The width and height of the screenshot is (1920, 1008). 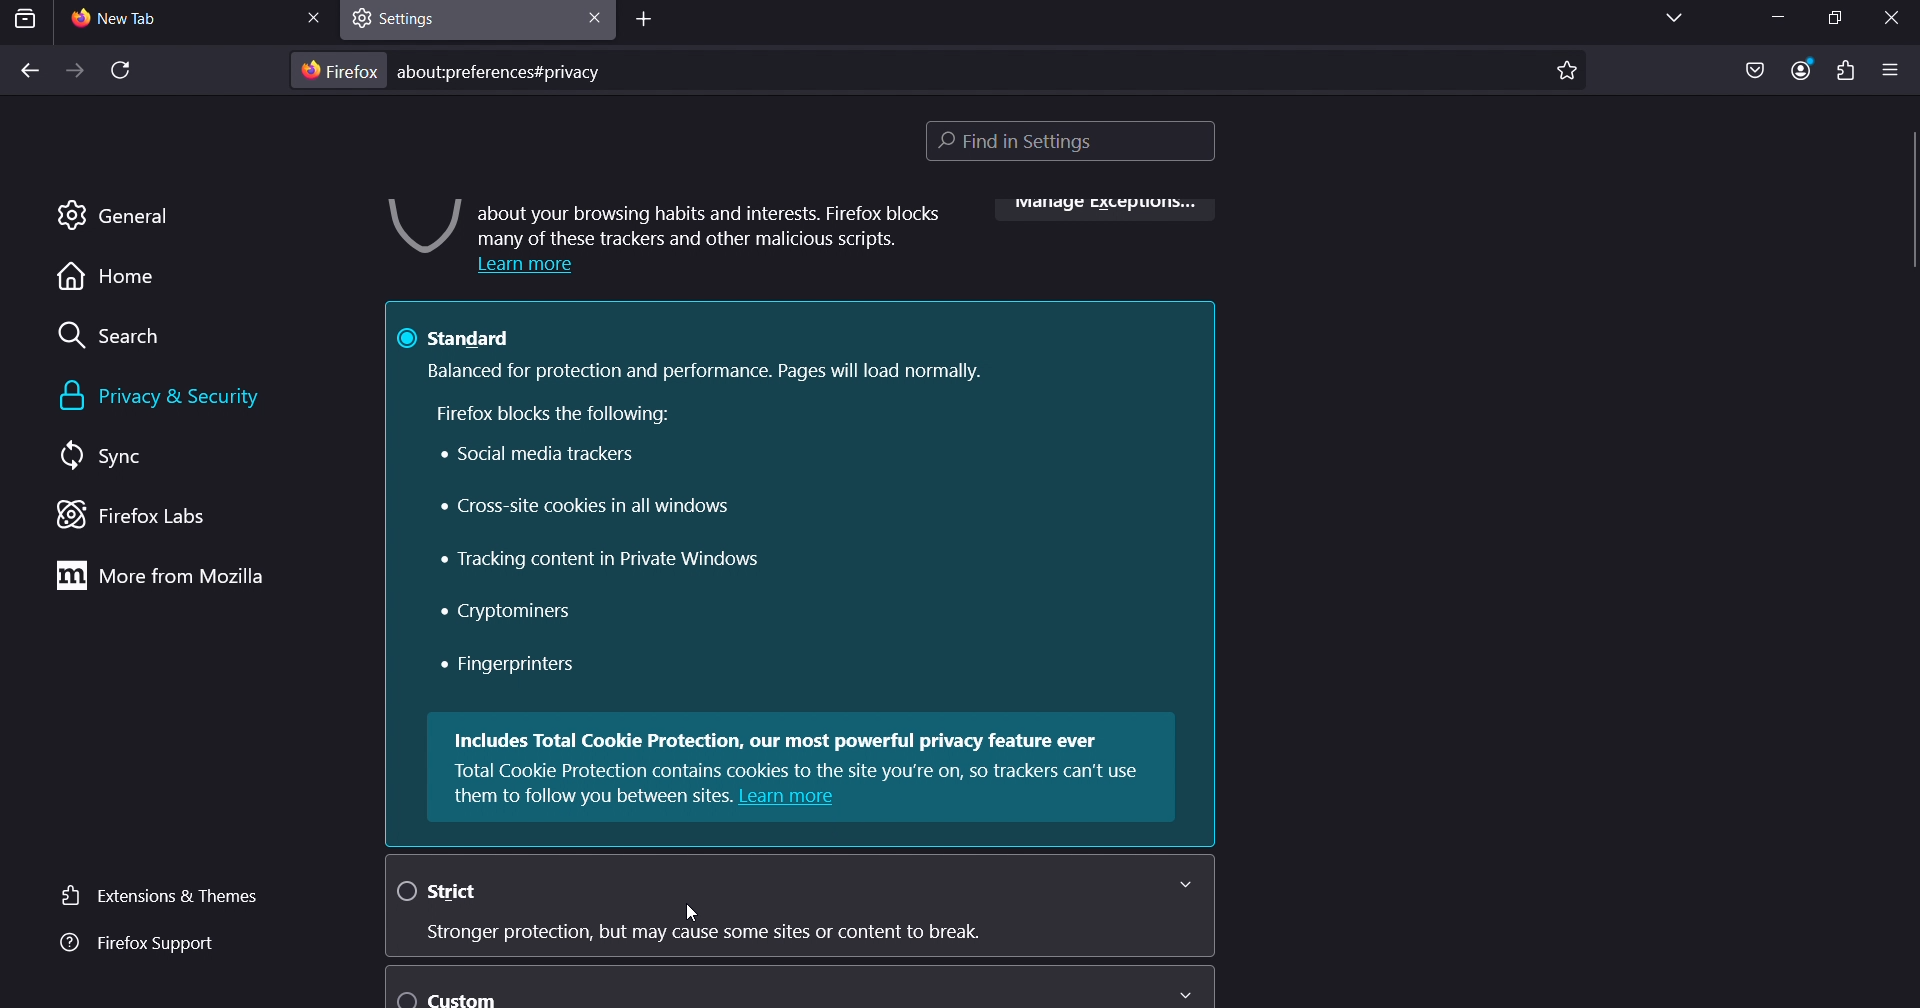 What do you see at coordinates (26, 19) in the screenshot?
I see `search tab` at bounding box center [26, 19].